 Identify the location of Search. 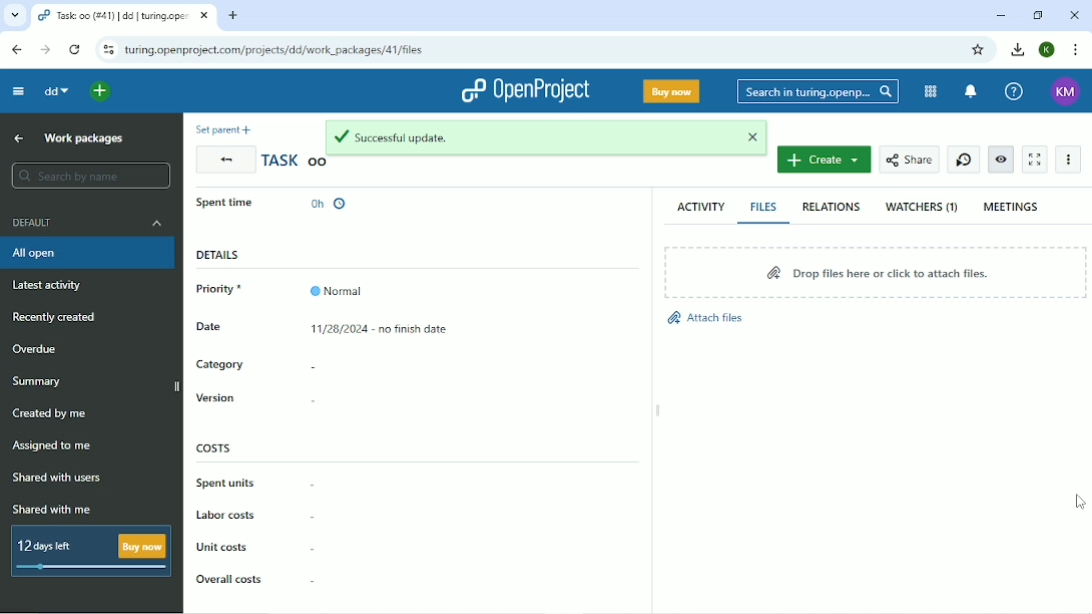
(818, 91).